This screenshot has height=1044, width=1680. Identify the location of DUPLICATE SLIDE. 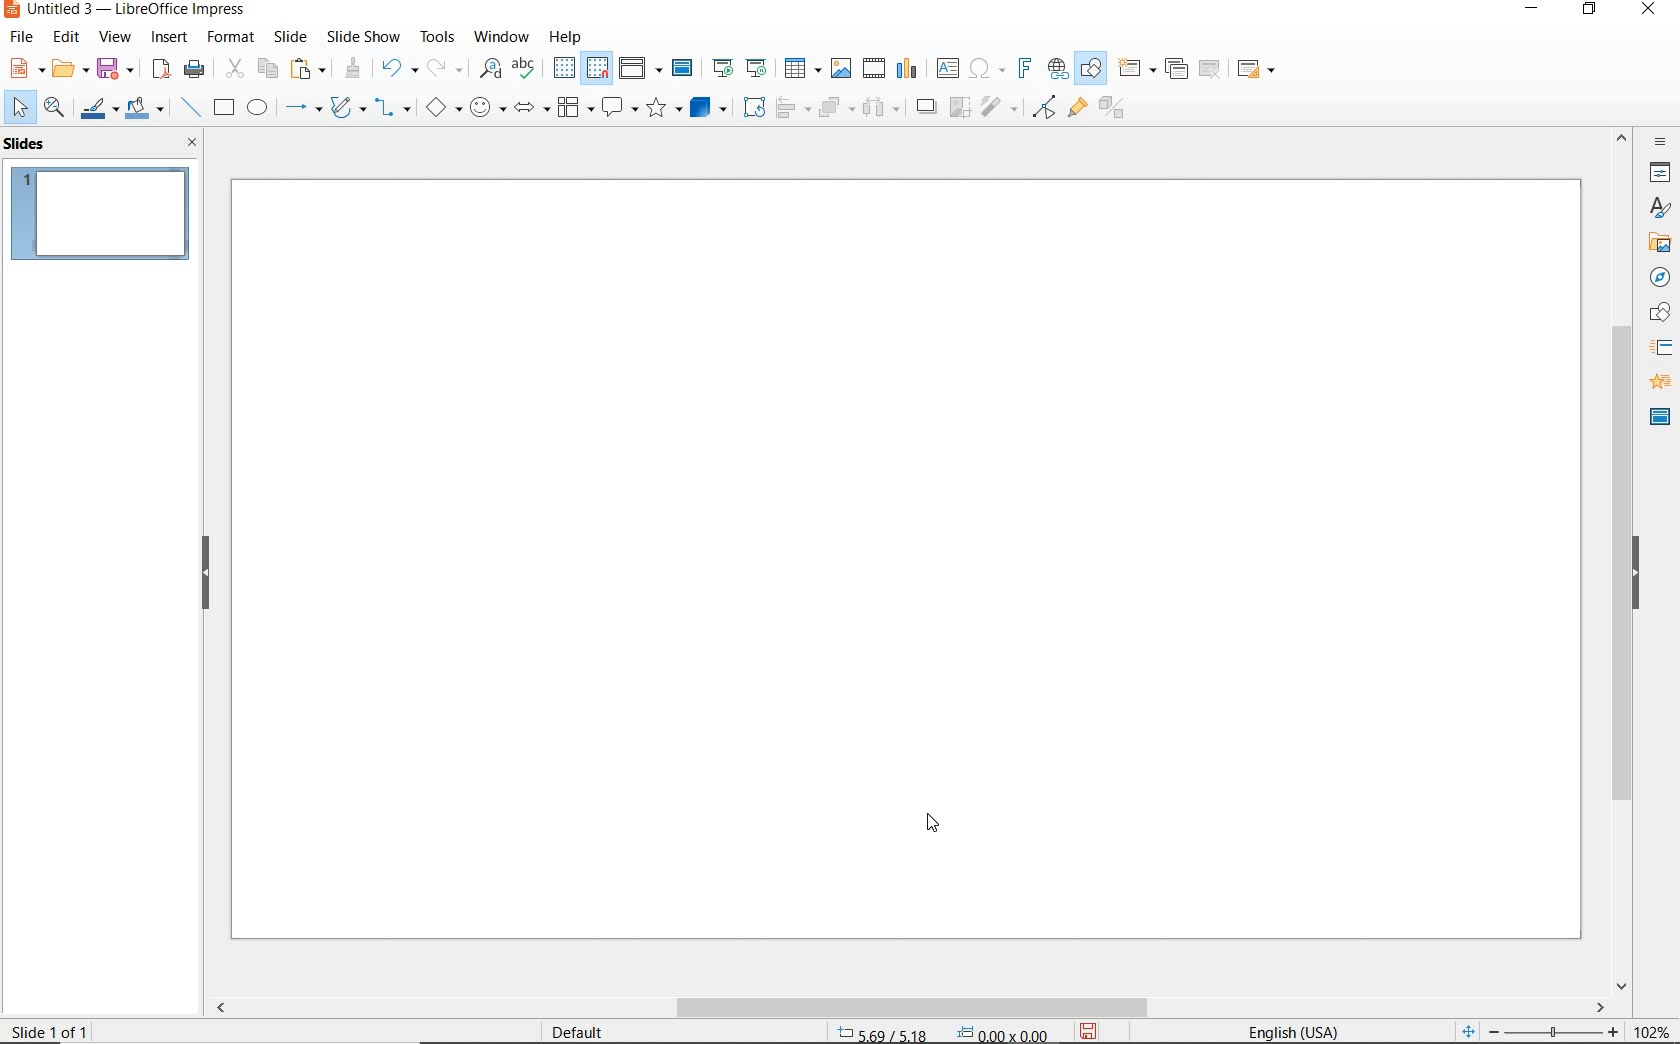
(1174, 67).